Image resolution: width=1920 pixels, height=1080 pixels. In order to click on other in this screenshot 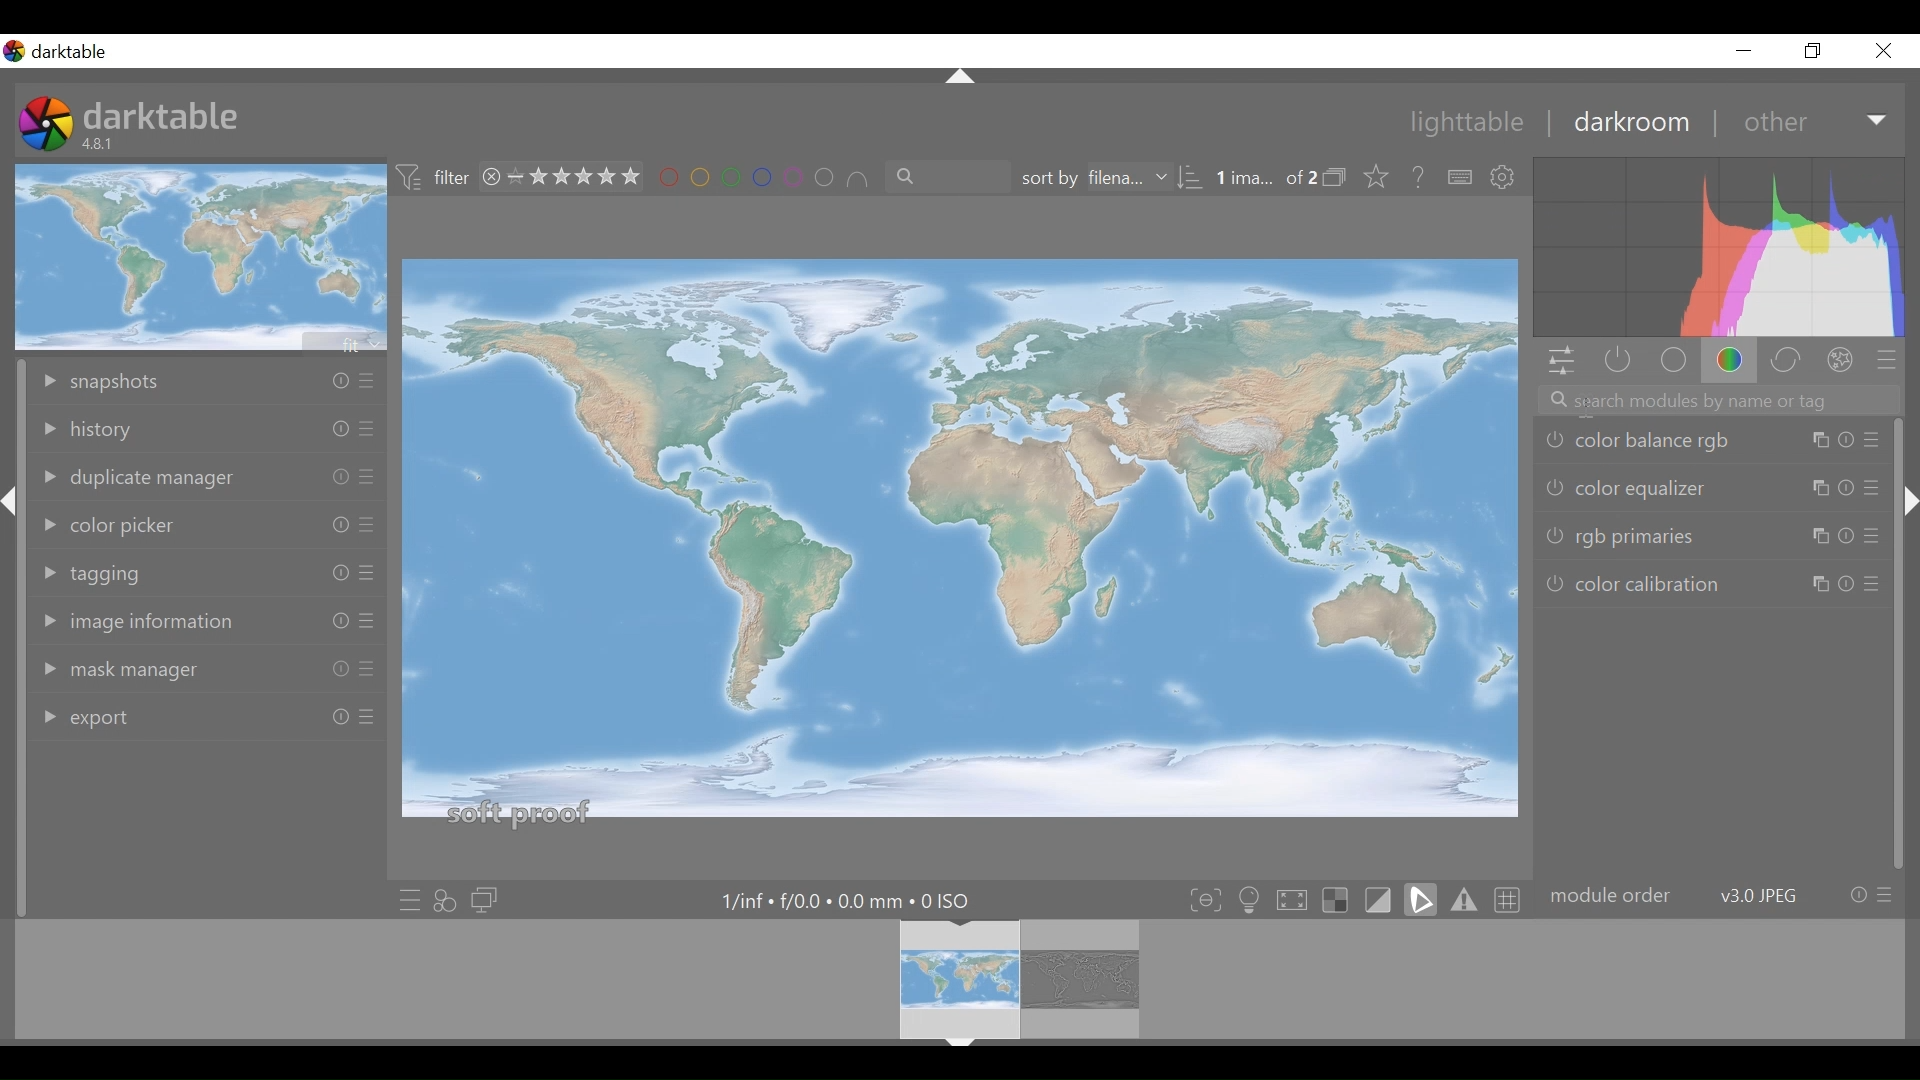, I will do `click(1774, 123)`.